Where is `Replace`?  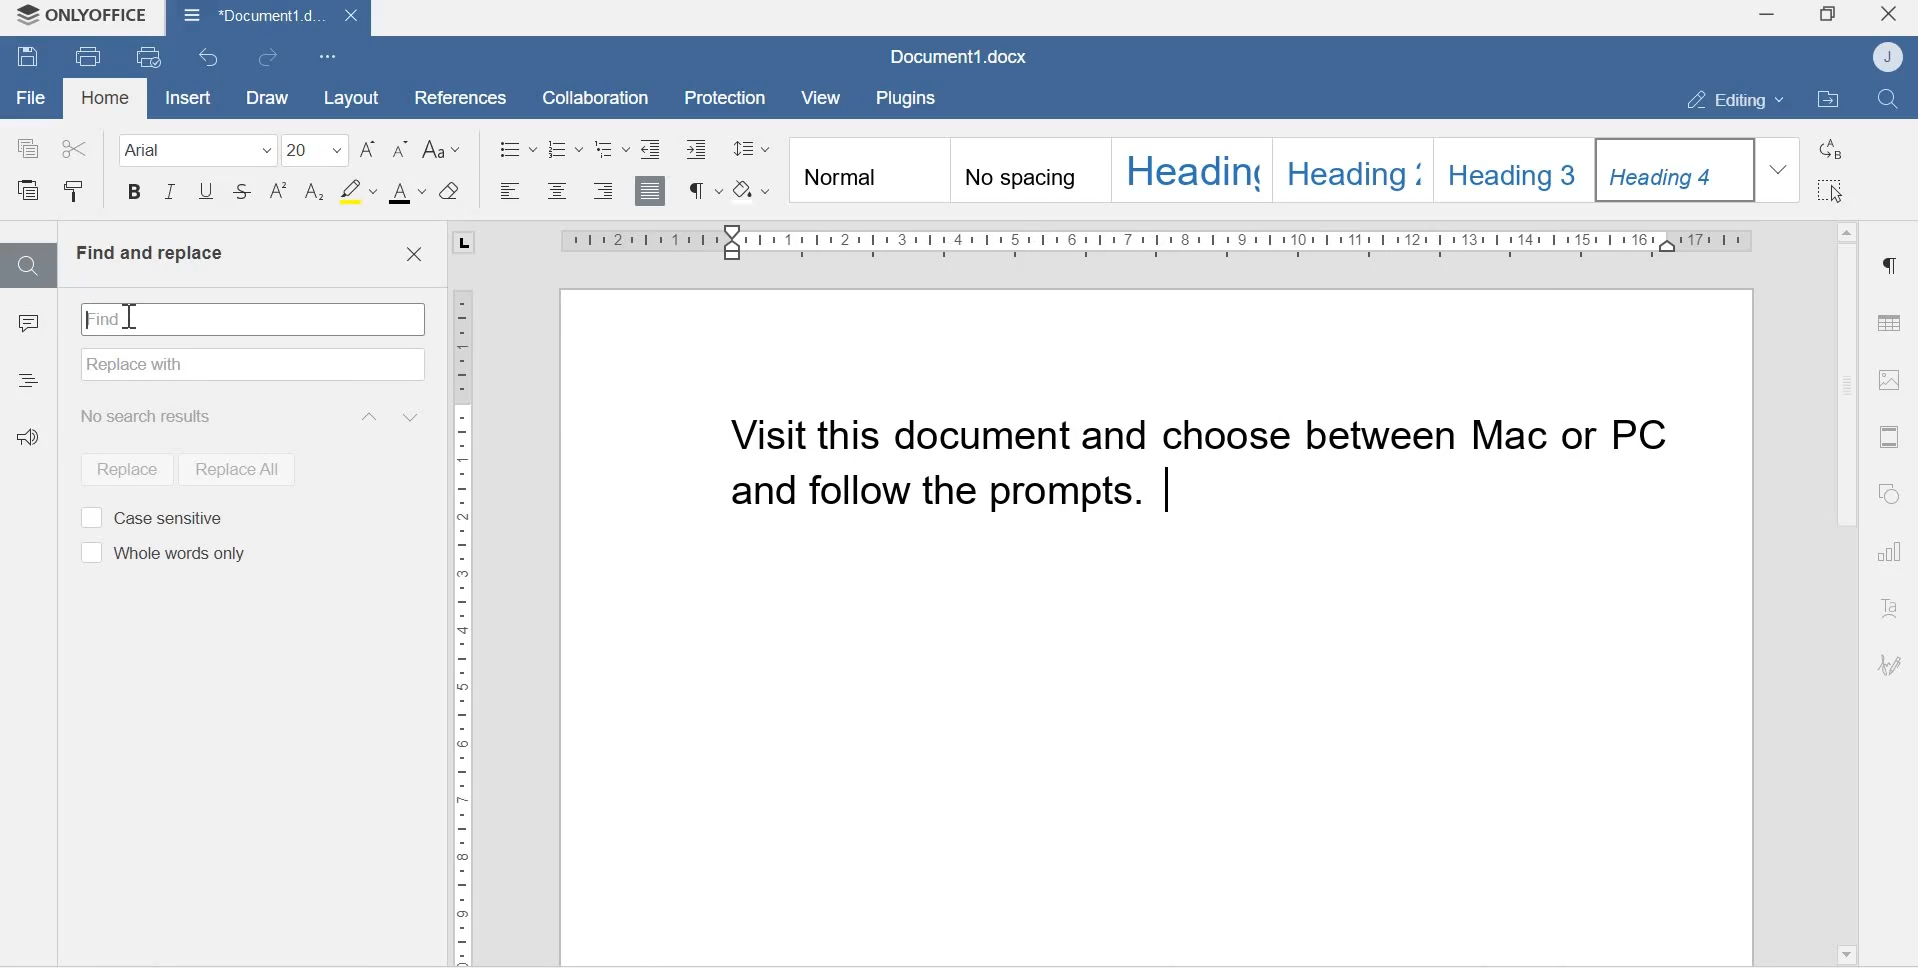
Replace is located at coordinates (1833, 149).